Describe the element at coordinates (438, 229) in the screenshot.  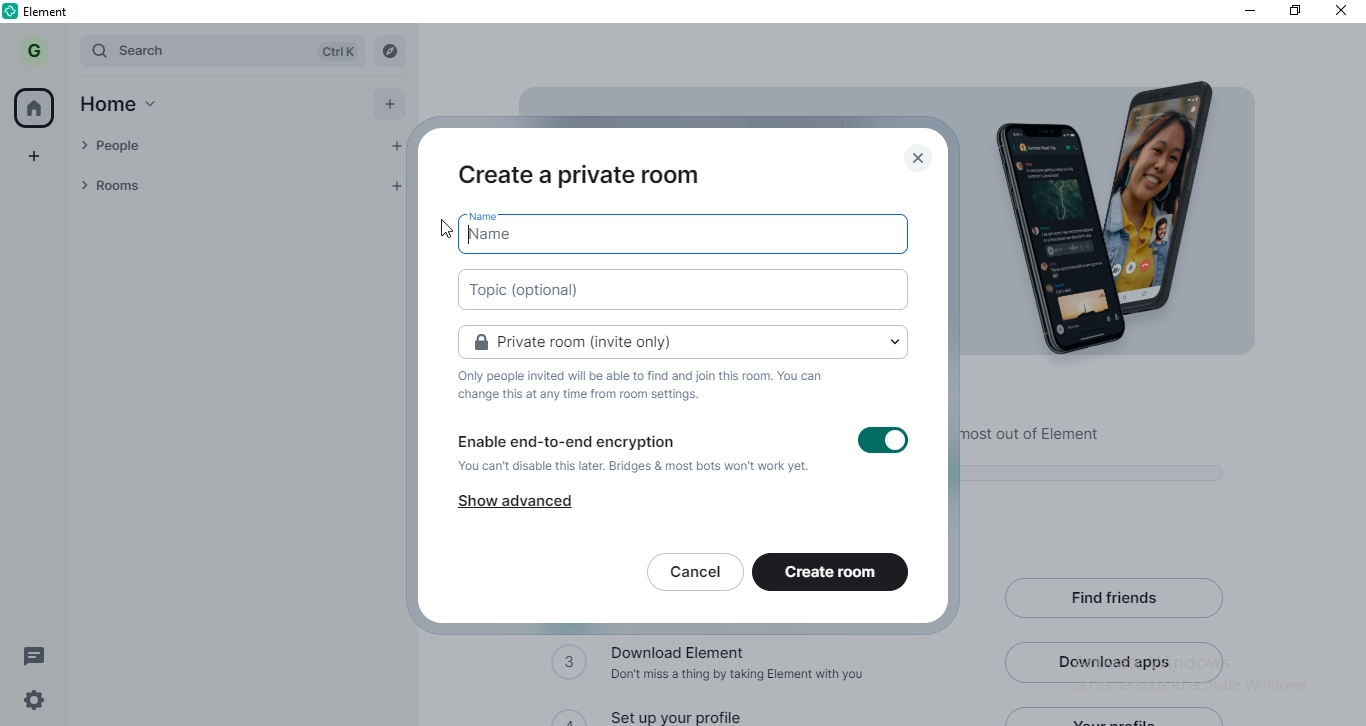
I see `cursor` at that location.